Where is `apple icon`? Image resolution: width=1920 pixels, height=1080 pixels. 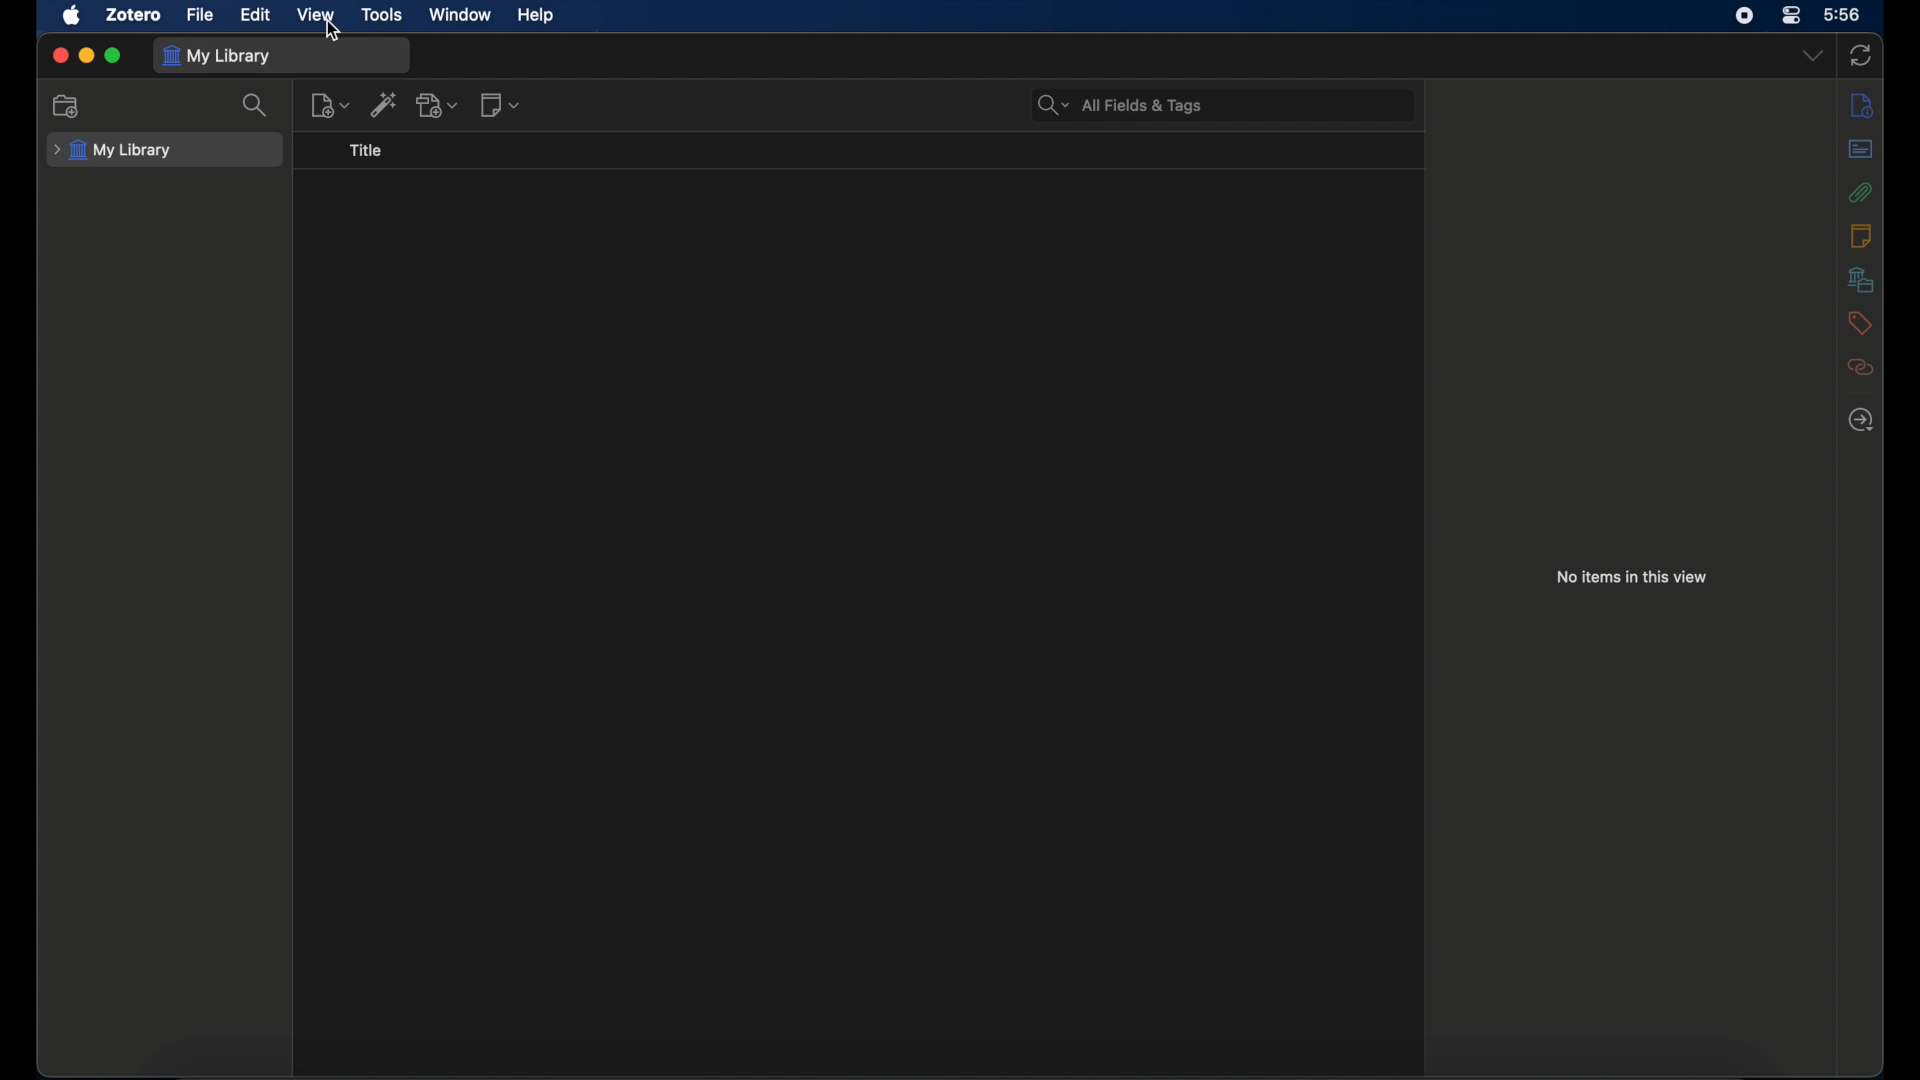 apple icon is located at coordinates (73, 16).